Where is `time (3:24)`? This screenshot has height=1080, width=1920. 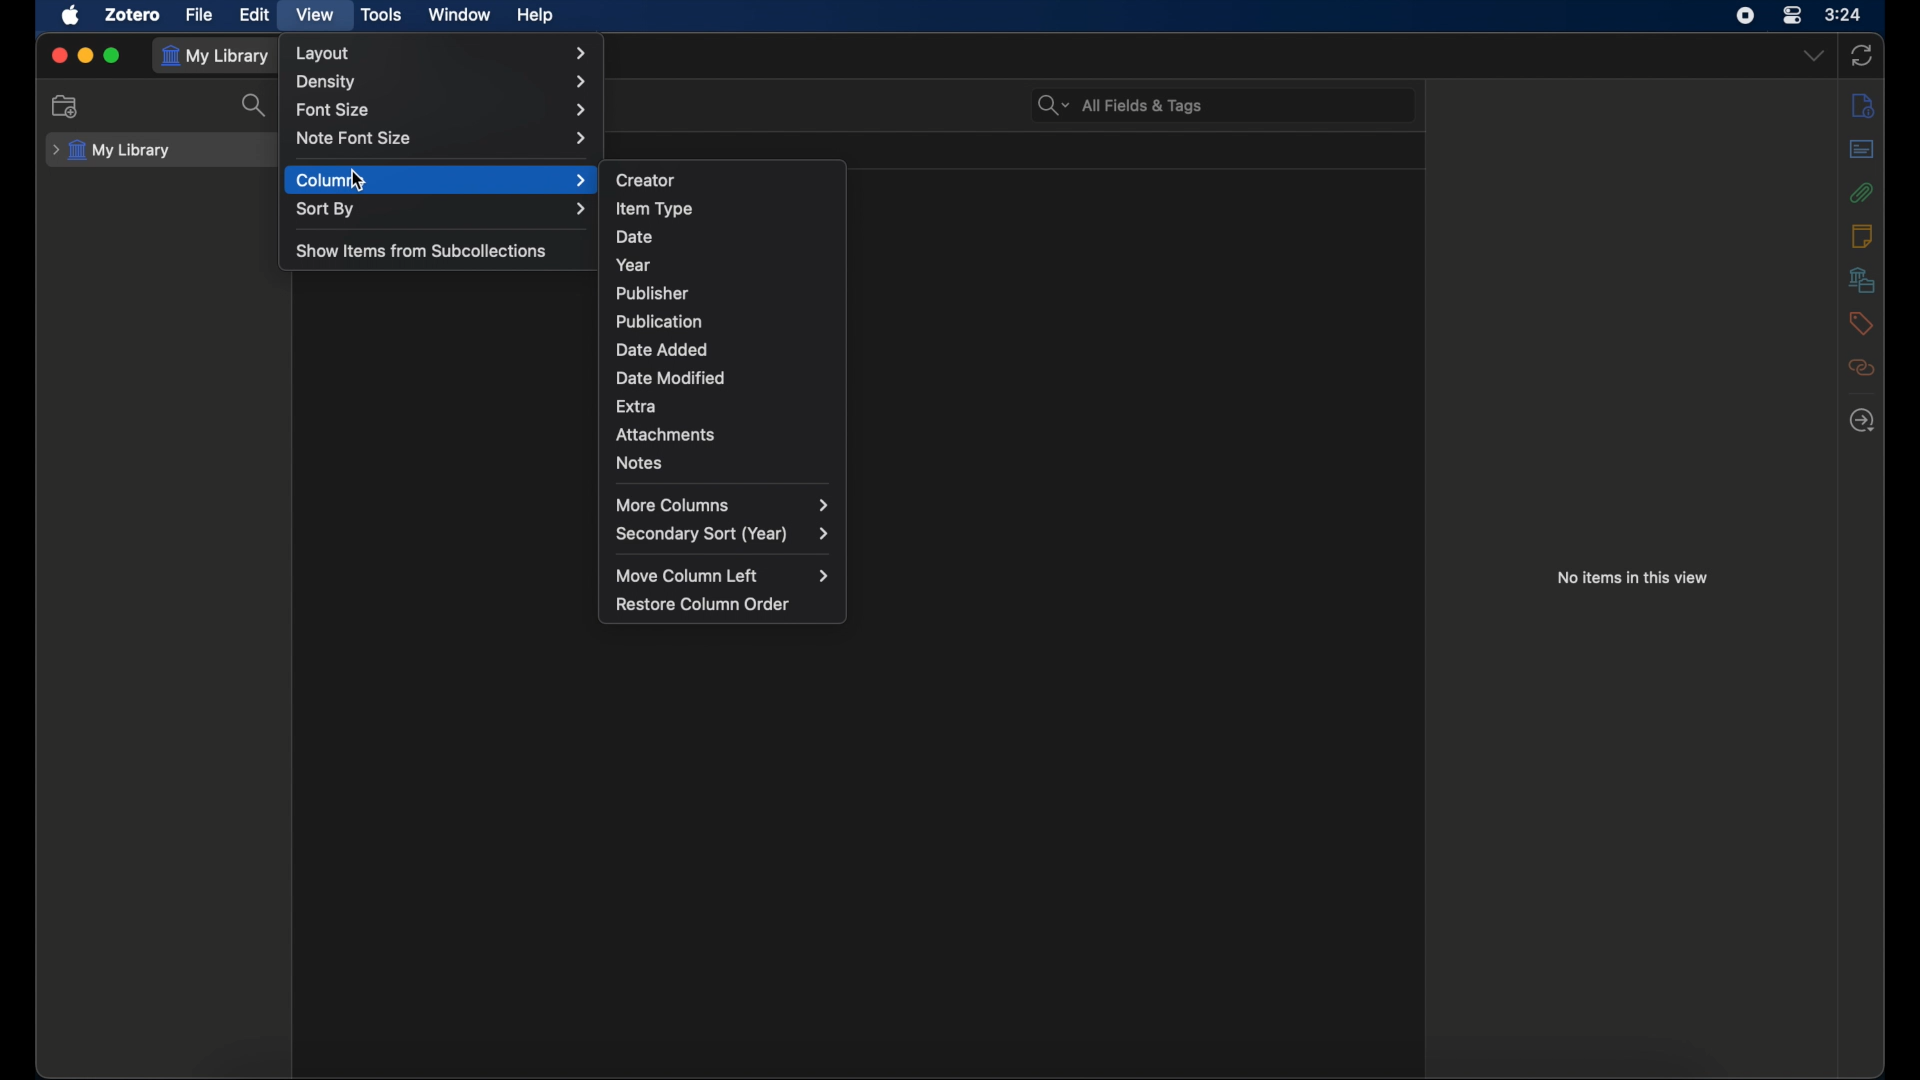
time (3:24) is located at coordinates (1843, 13).